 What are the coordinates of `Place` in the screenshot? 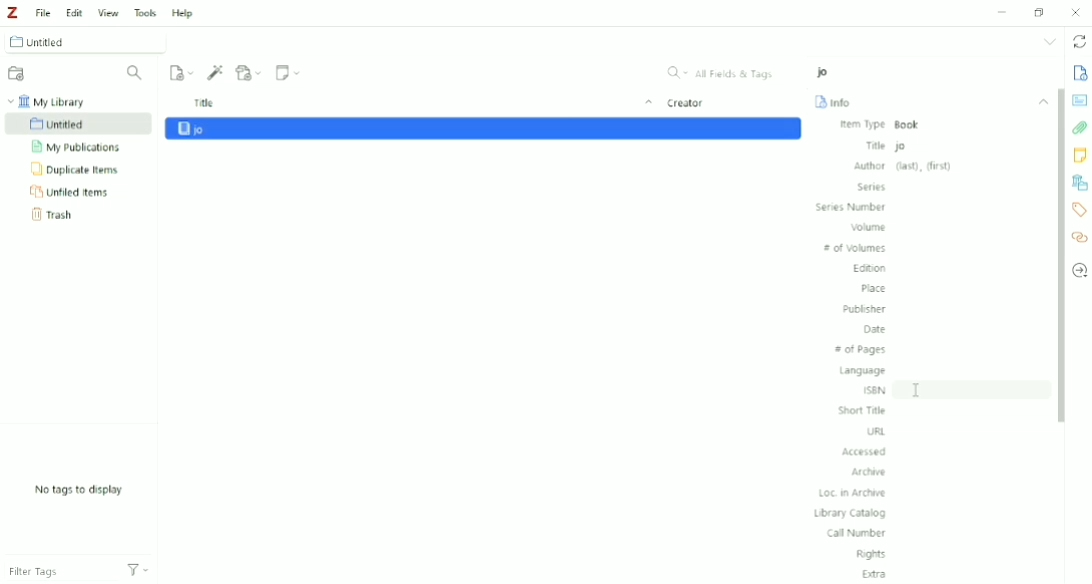 It's located at (873, 288).